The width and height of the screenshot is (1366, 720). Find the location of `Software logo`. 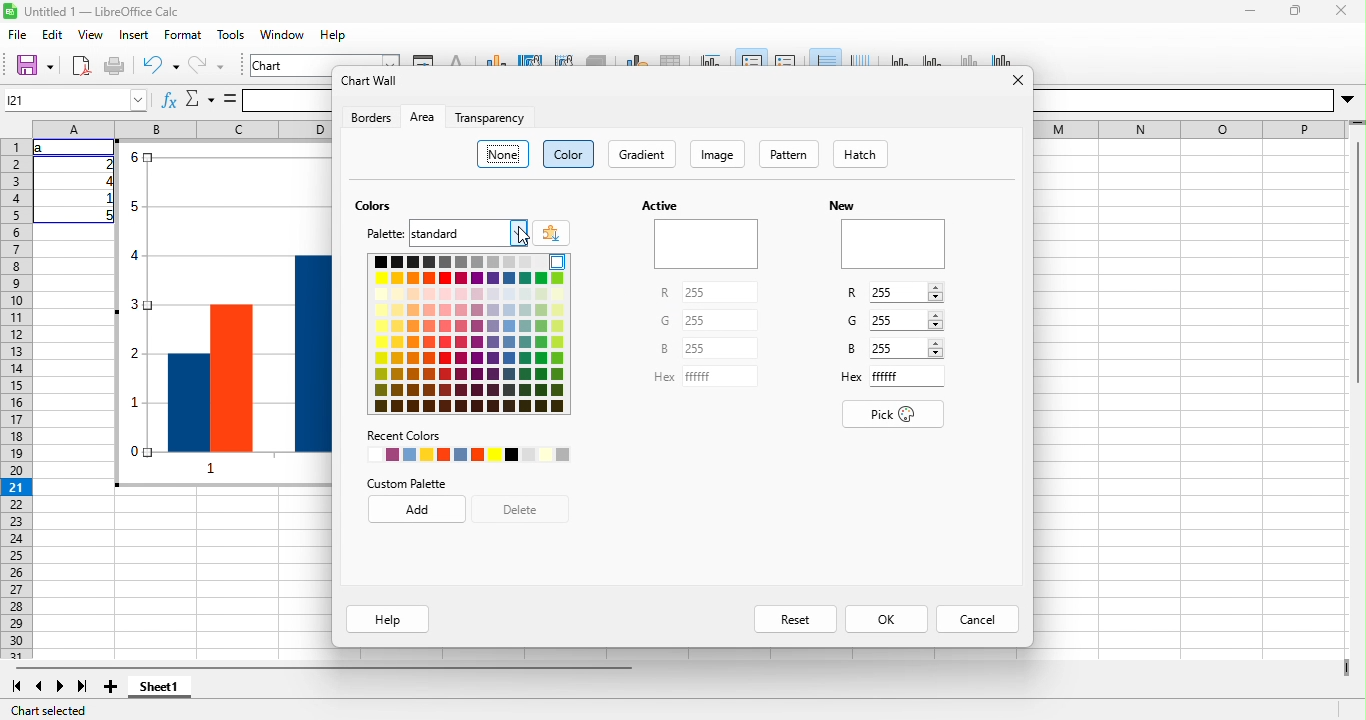

Software logo is located at coordinates (10, 11).